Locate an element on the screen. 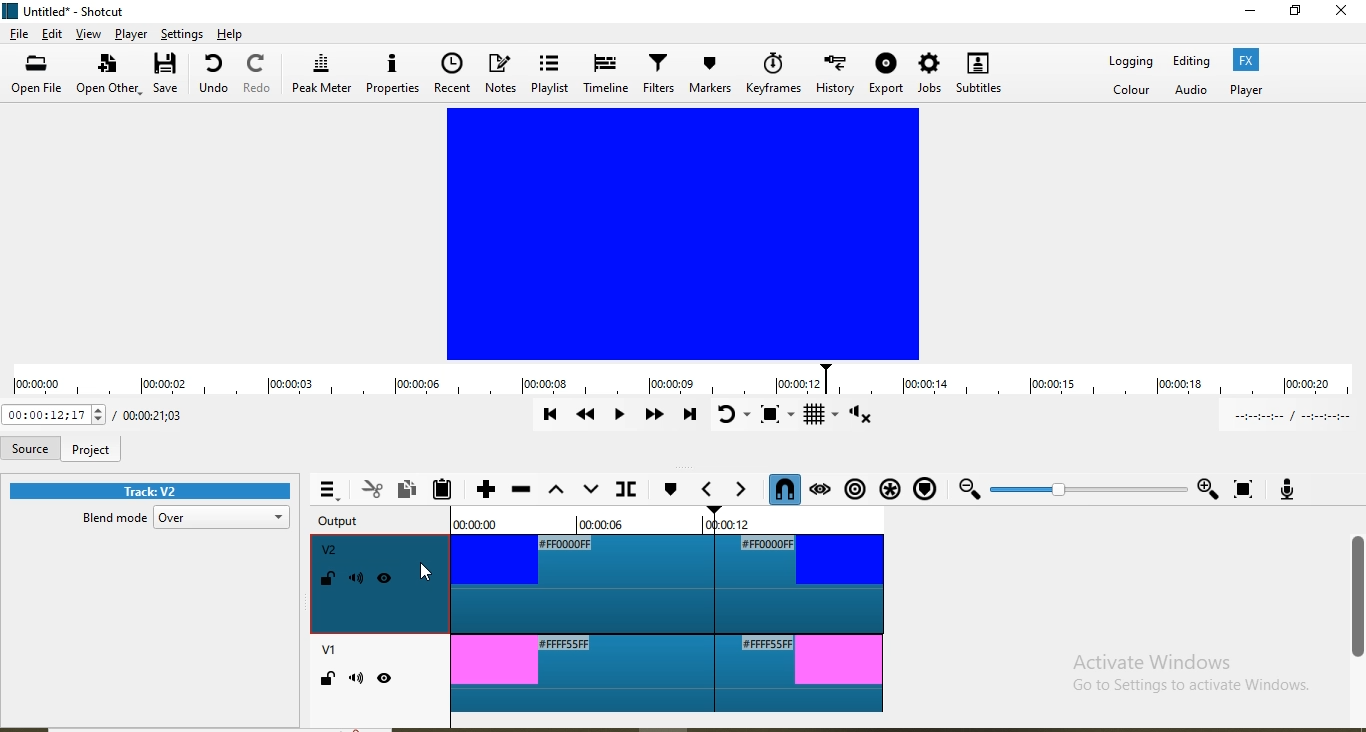 This screenshot has height=732, width=1366. V2 is located at coordinates (330, 550).